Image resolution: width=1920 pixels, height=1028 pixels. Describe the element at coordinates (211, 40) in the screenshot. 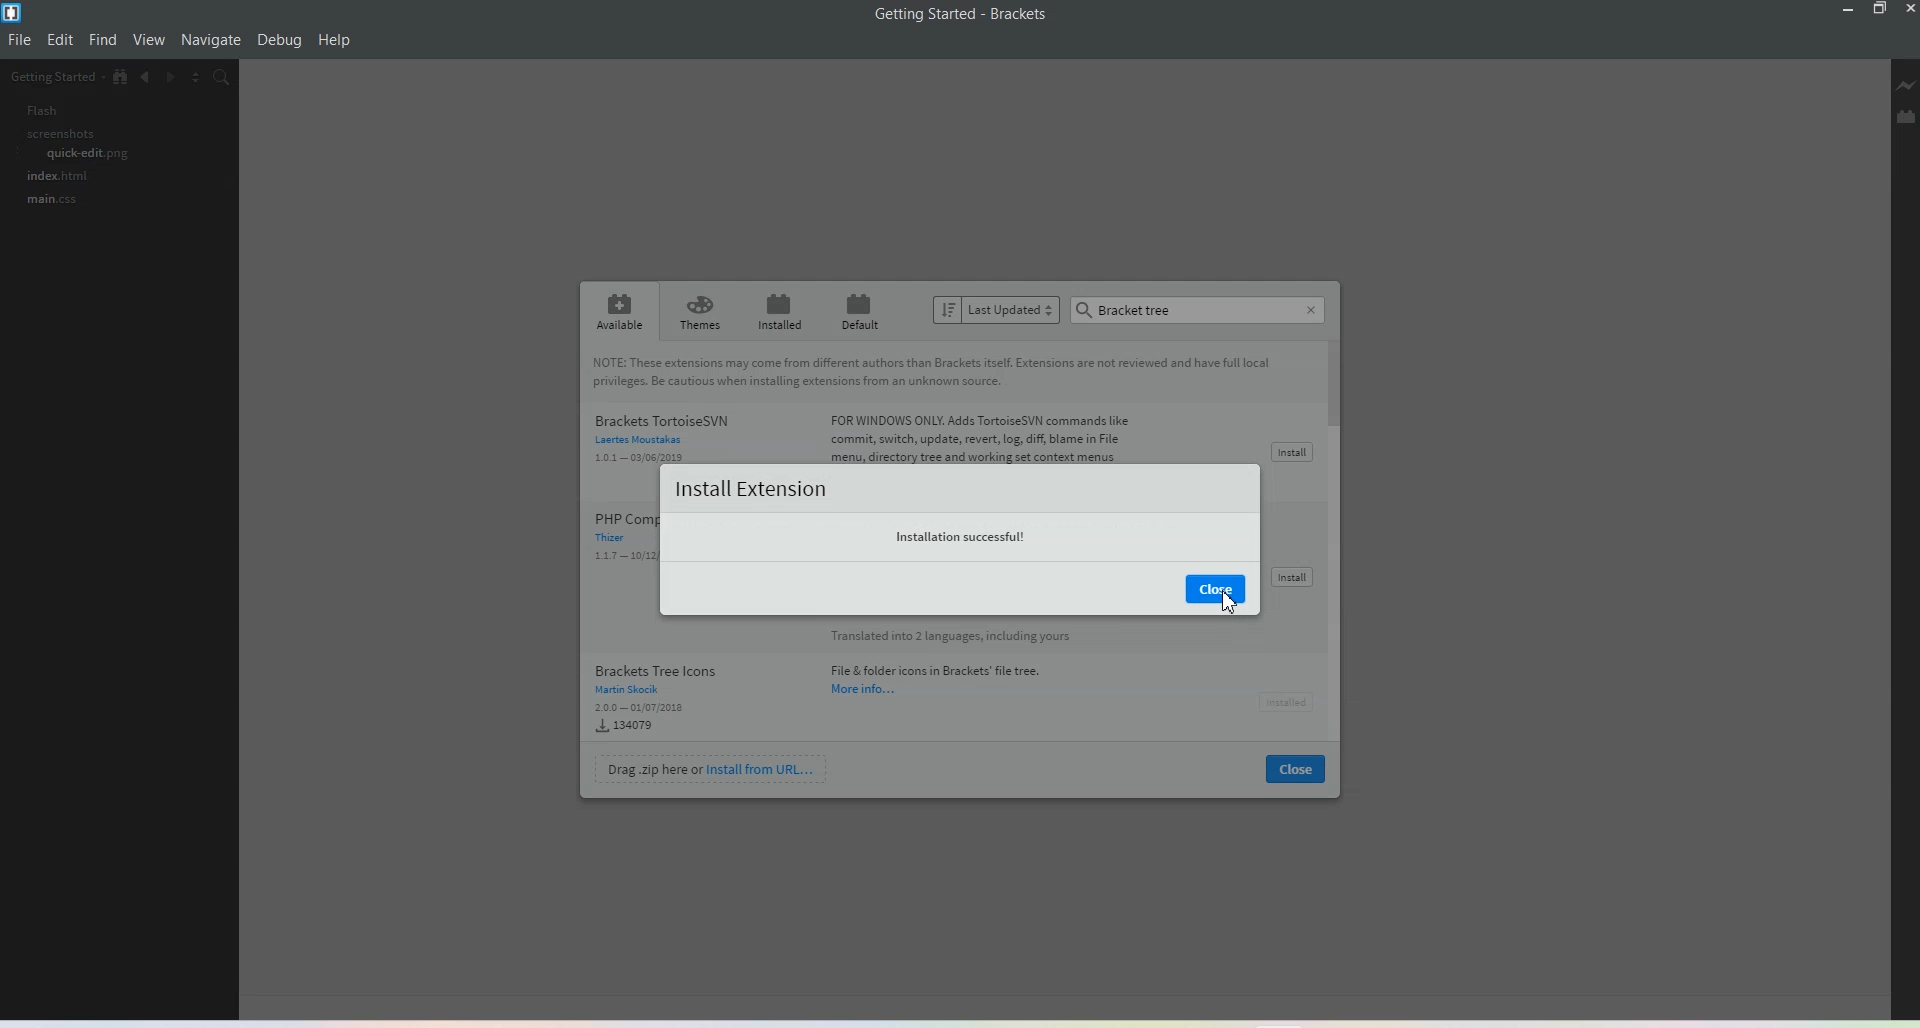

I see `Navigate` at that location.